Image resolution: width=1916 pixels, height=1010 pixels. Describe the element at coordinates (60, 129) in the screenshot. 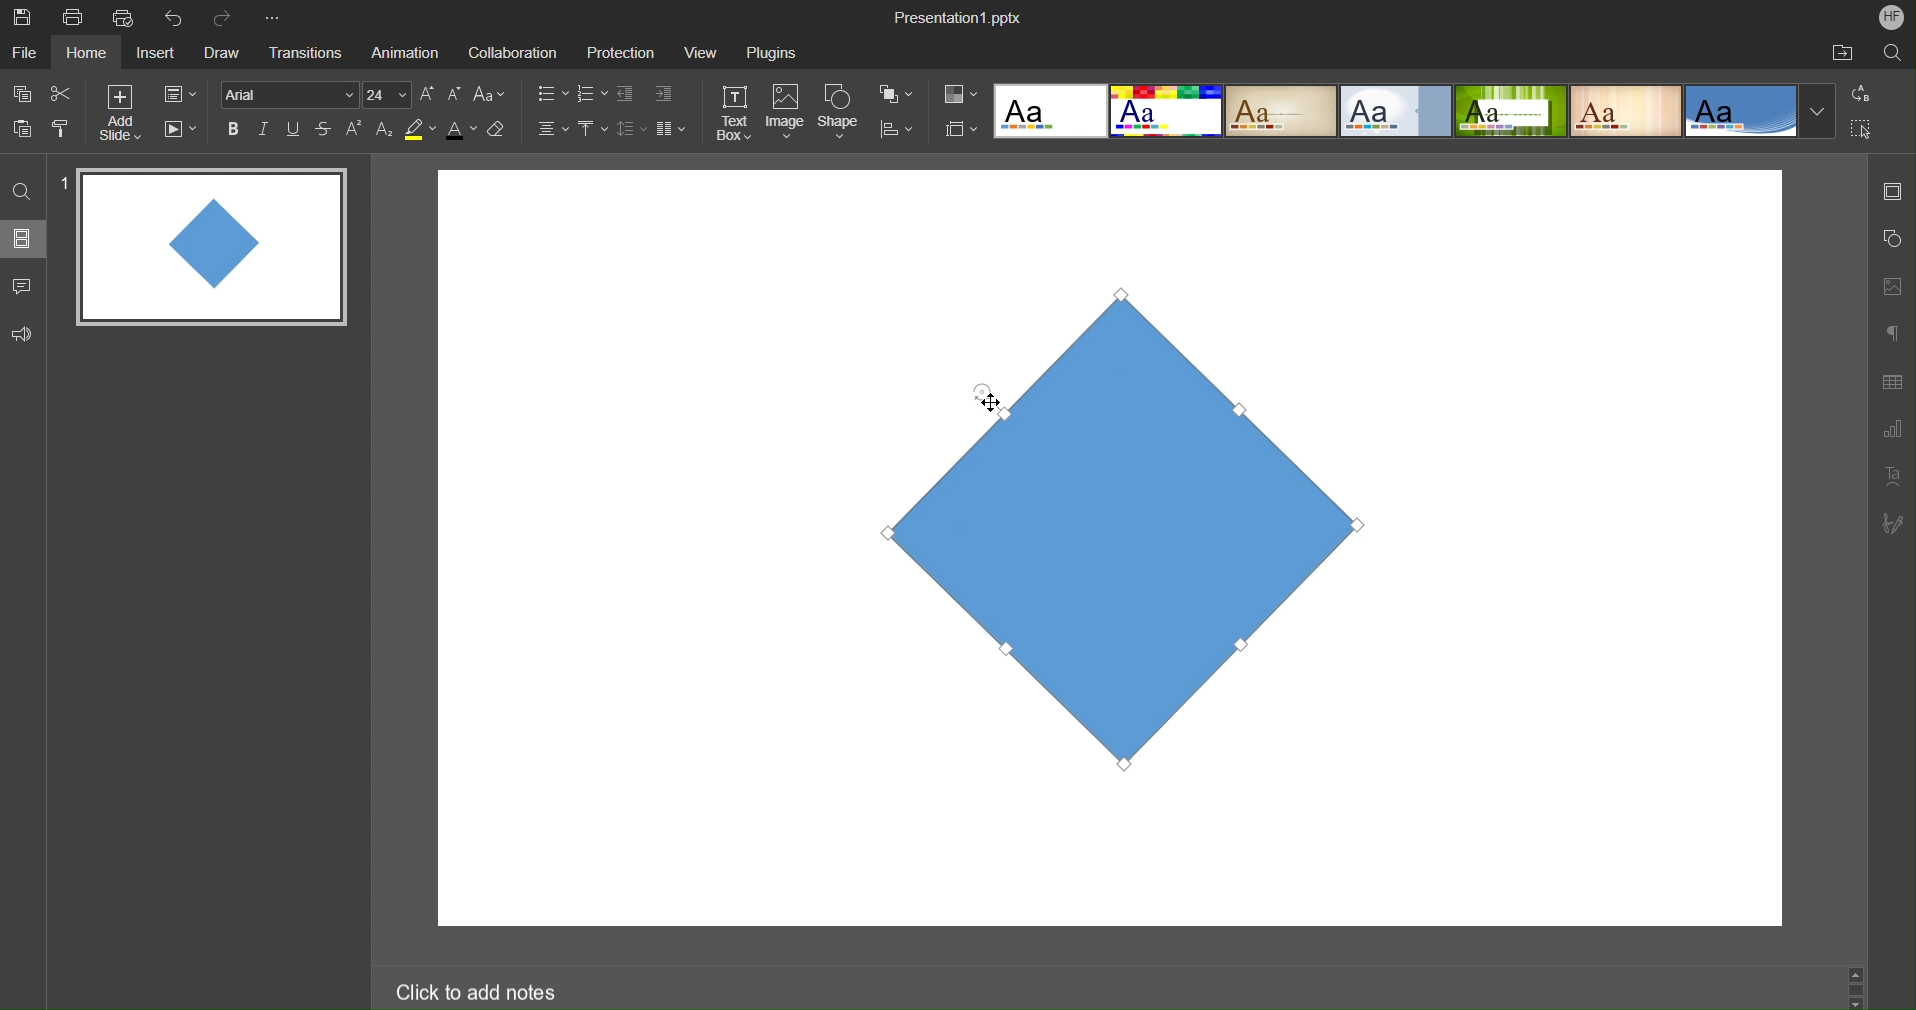

I see `Copy Style` at that location.